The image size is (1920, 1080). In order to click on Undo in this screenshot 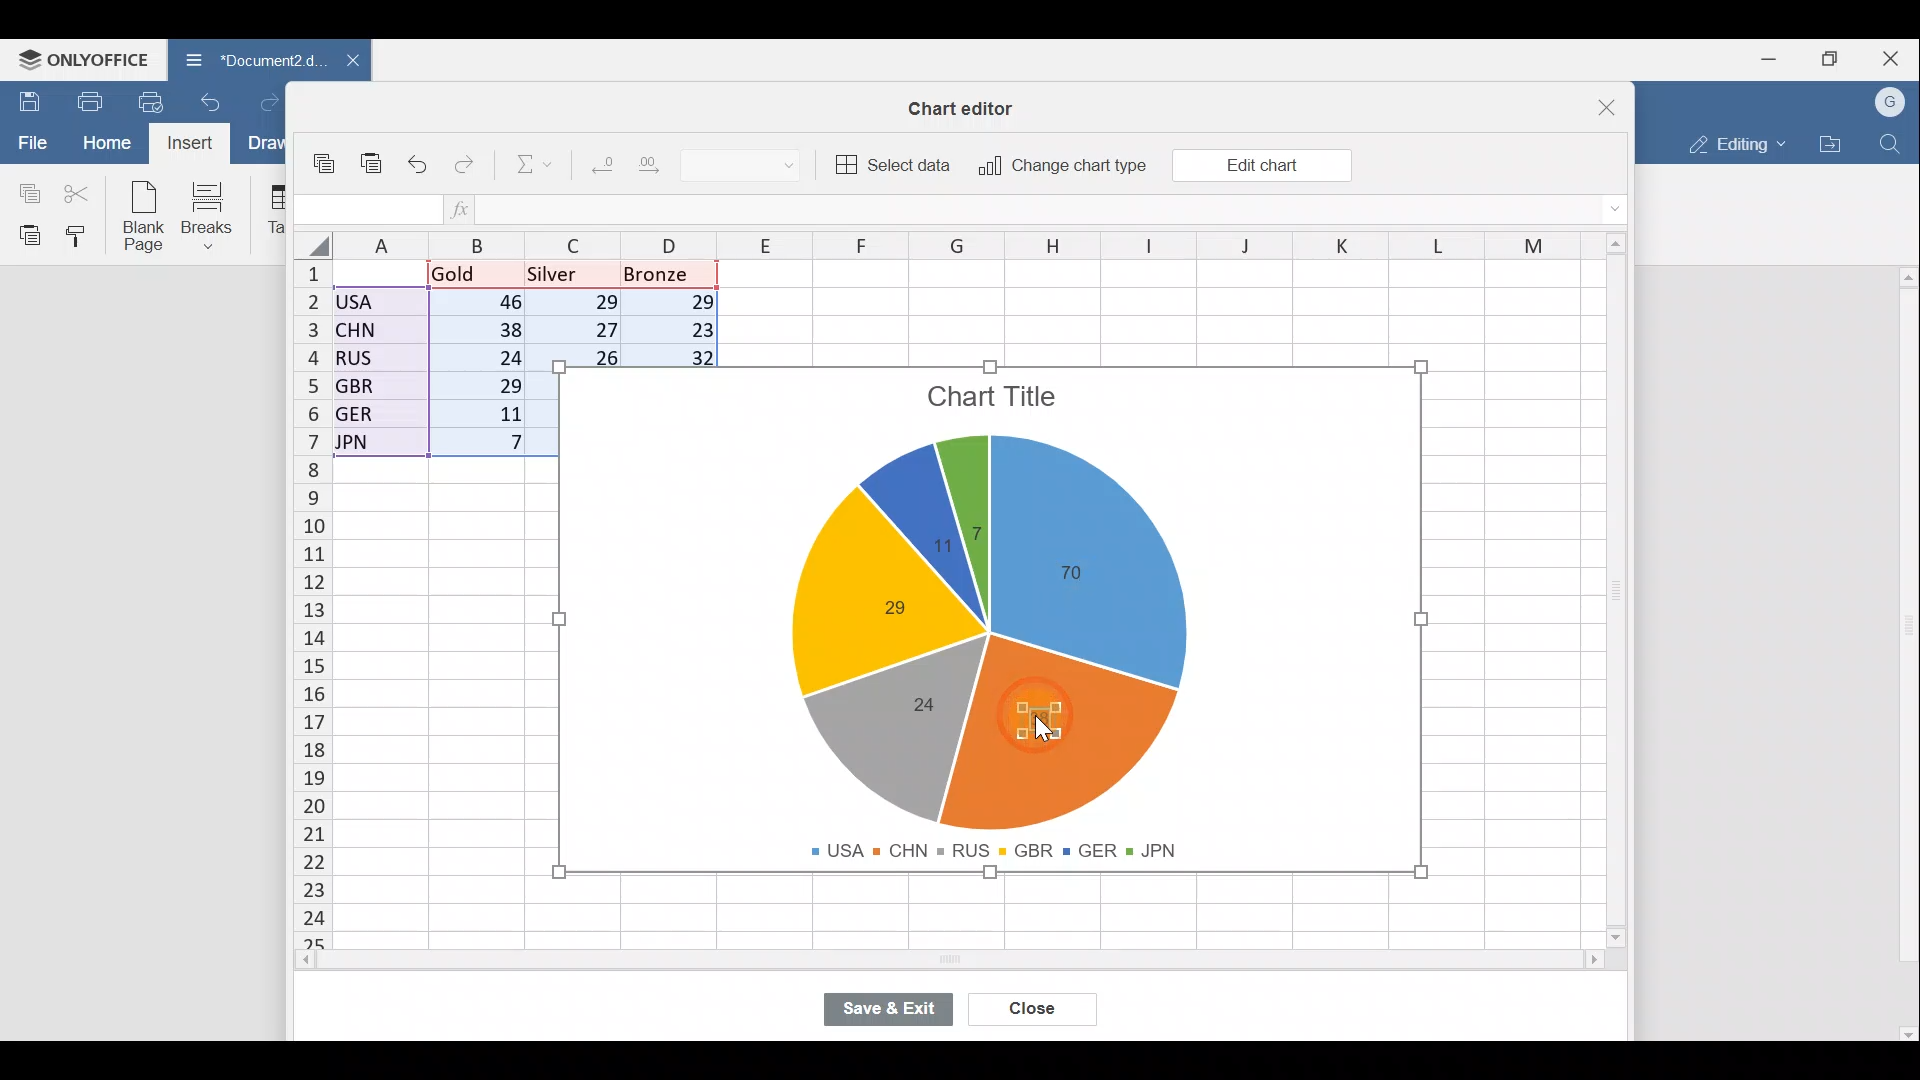, I will do `click(216, 108)`.